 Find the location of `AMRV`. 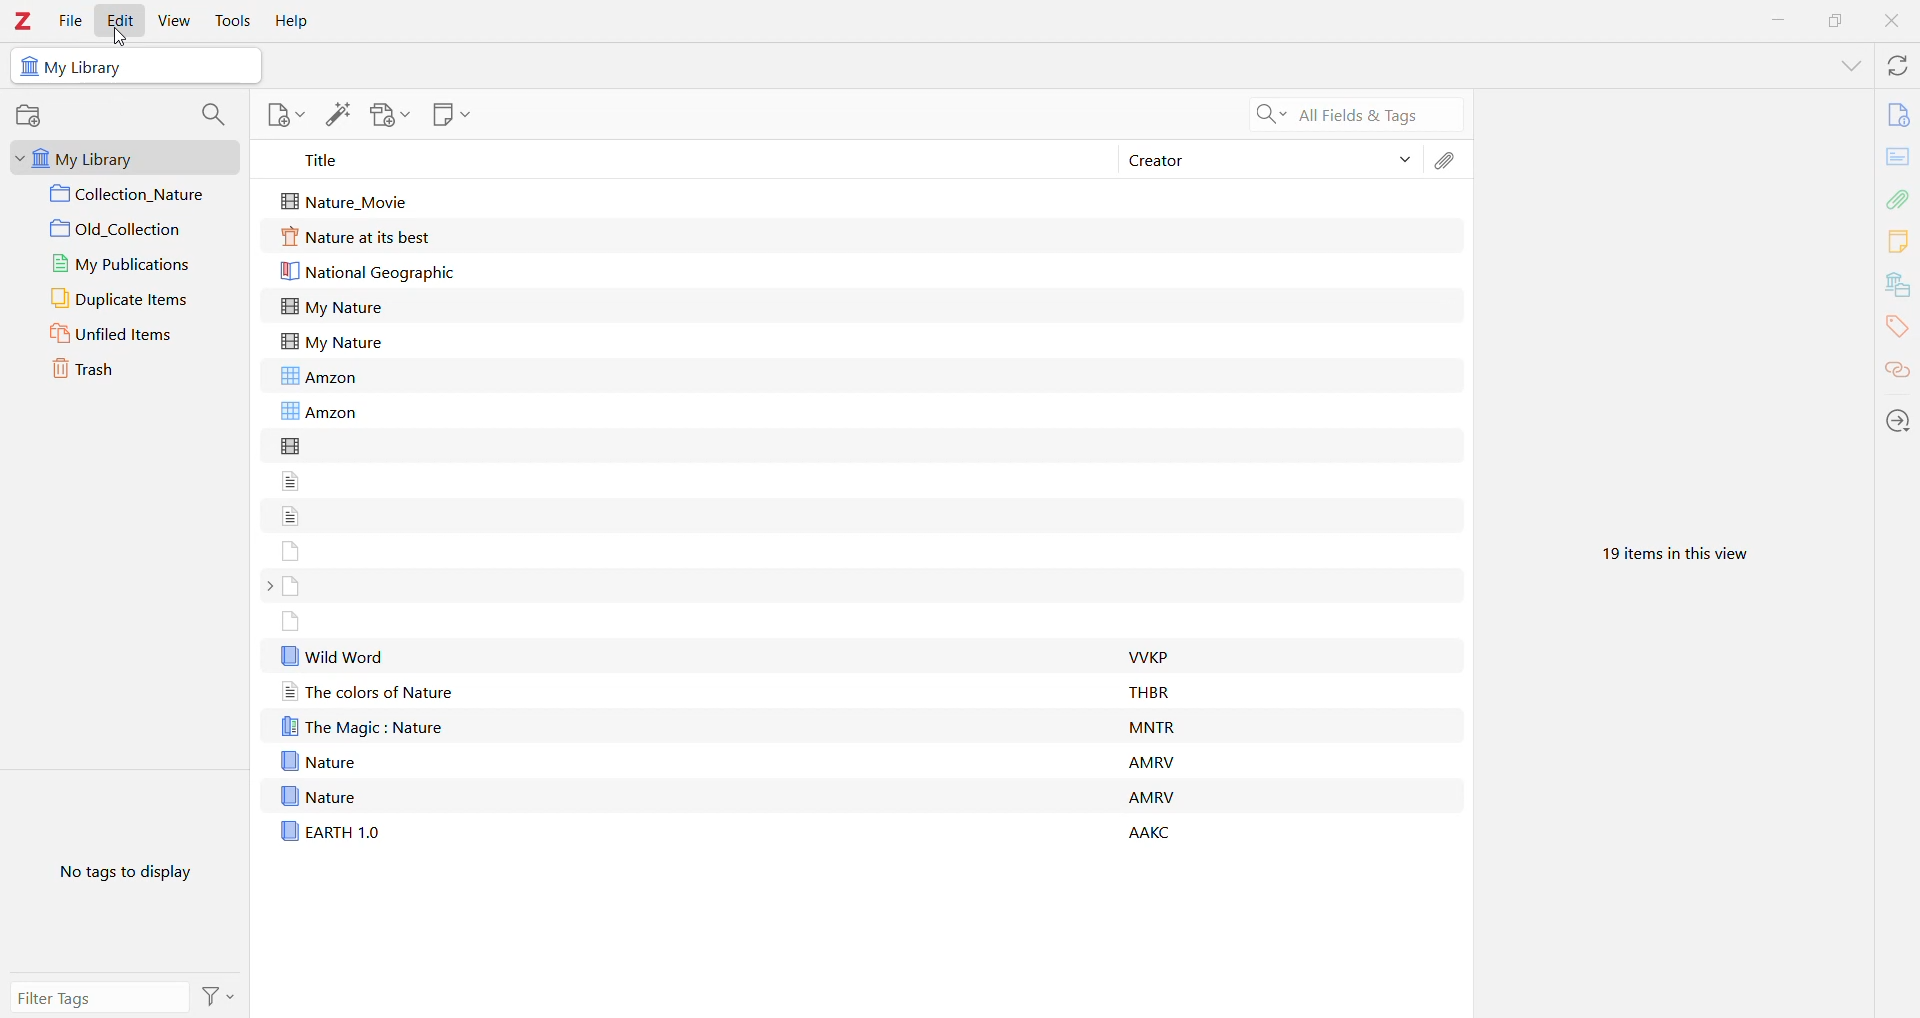

AMRV is located at coordinates (1151, 764).